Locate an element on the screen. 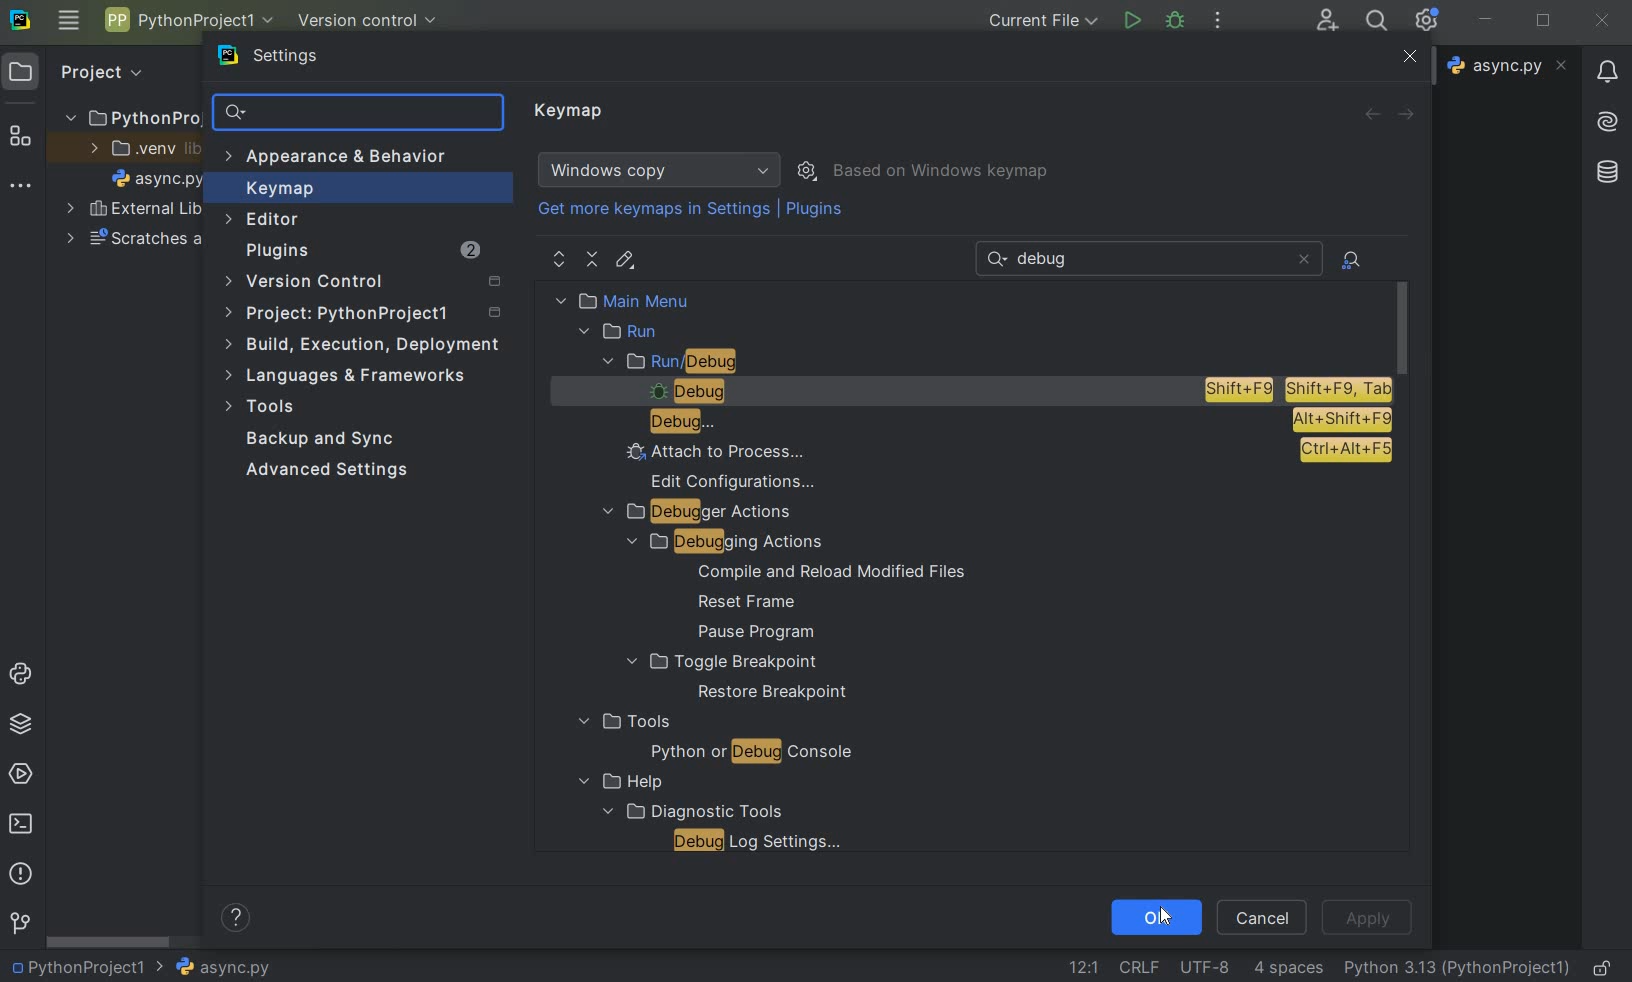 The width and height of the screenshot is (1632, 982). Languages and Frameworks is located at coordinates (352, 376).